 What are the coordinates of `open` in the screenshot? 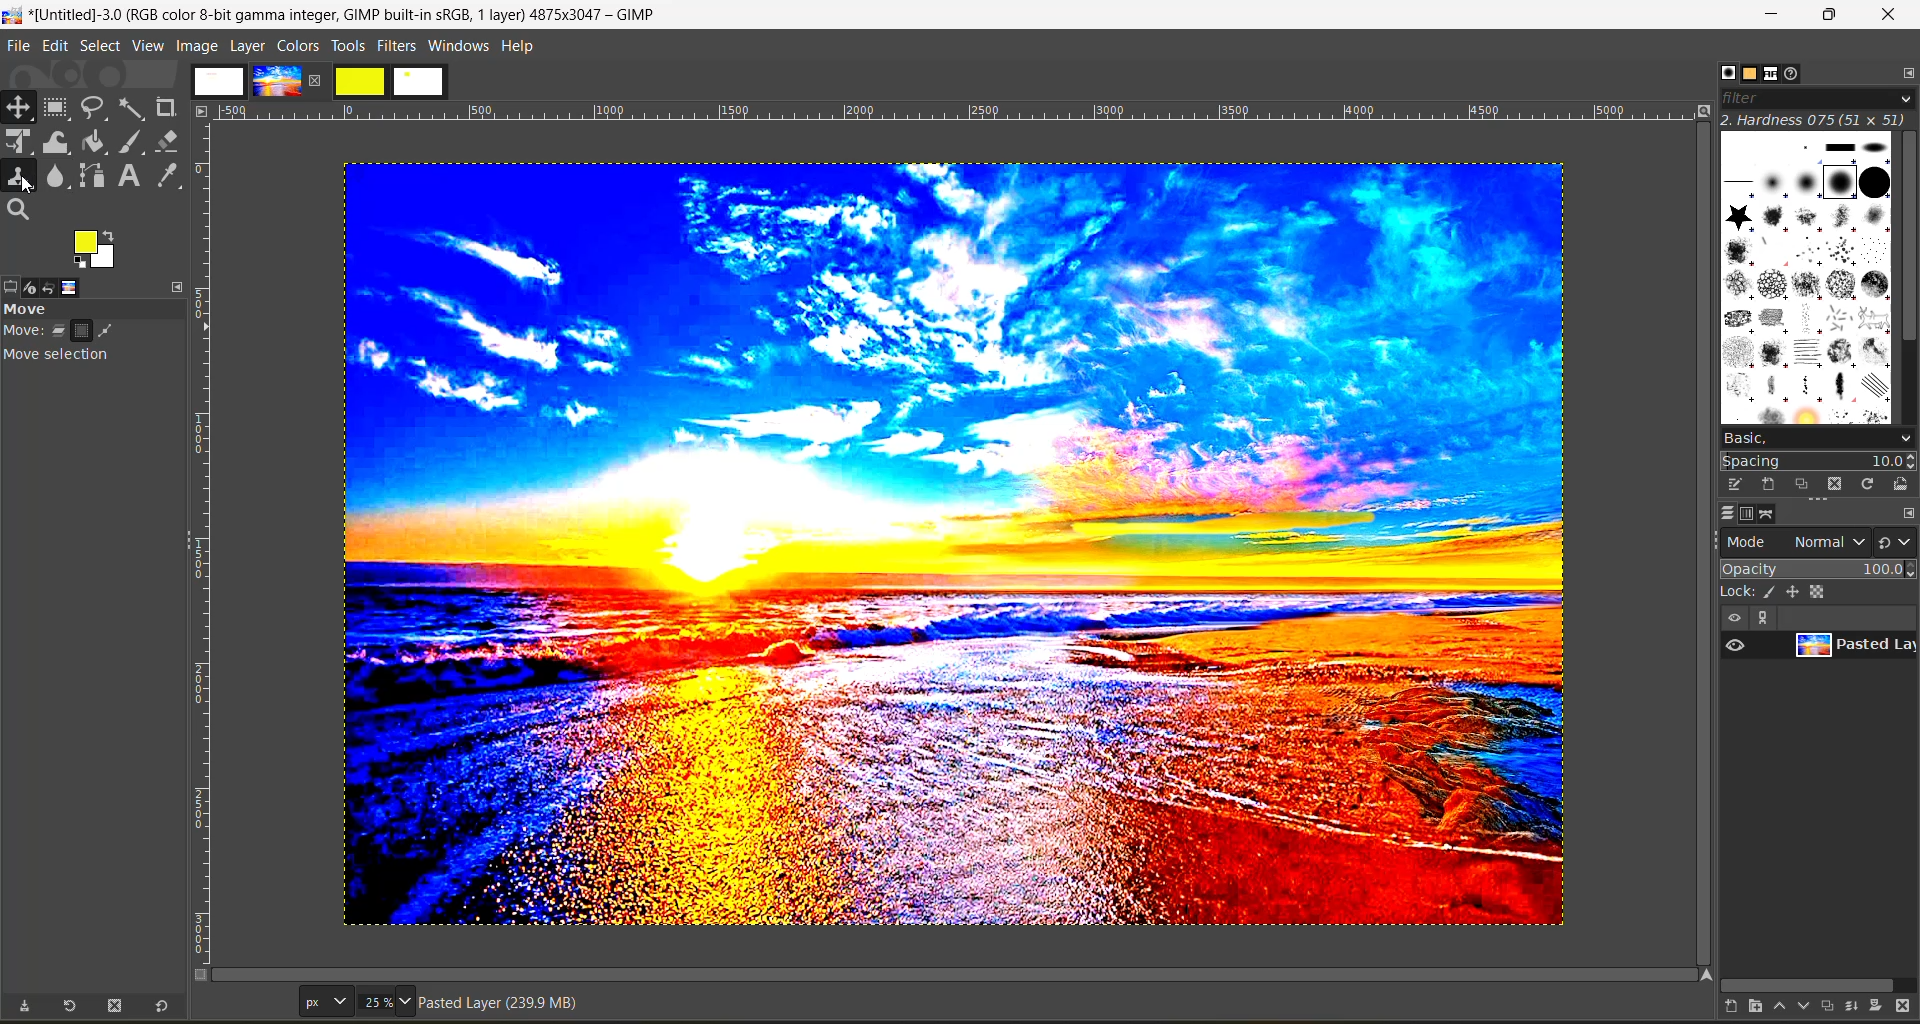 It's located at (178, 284).